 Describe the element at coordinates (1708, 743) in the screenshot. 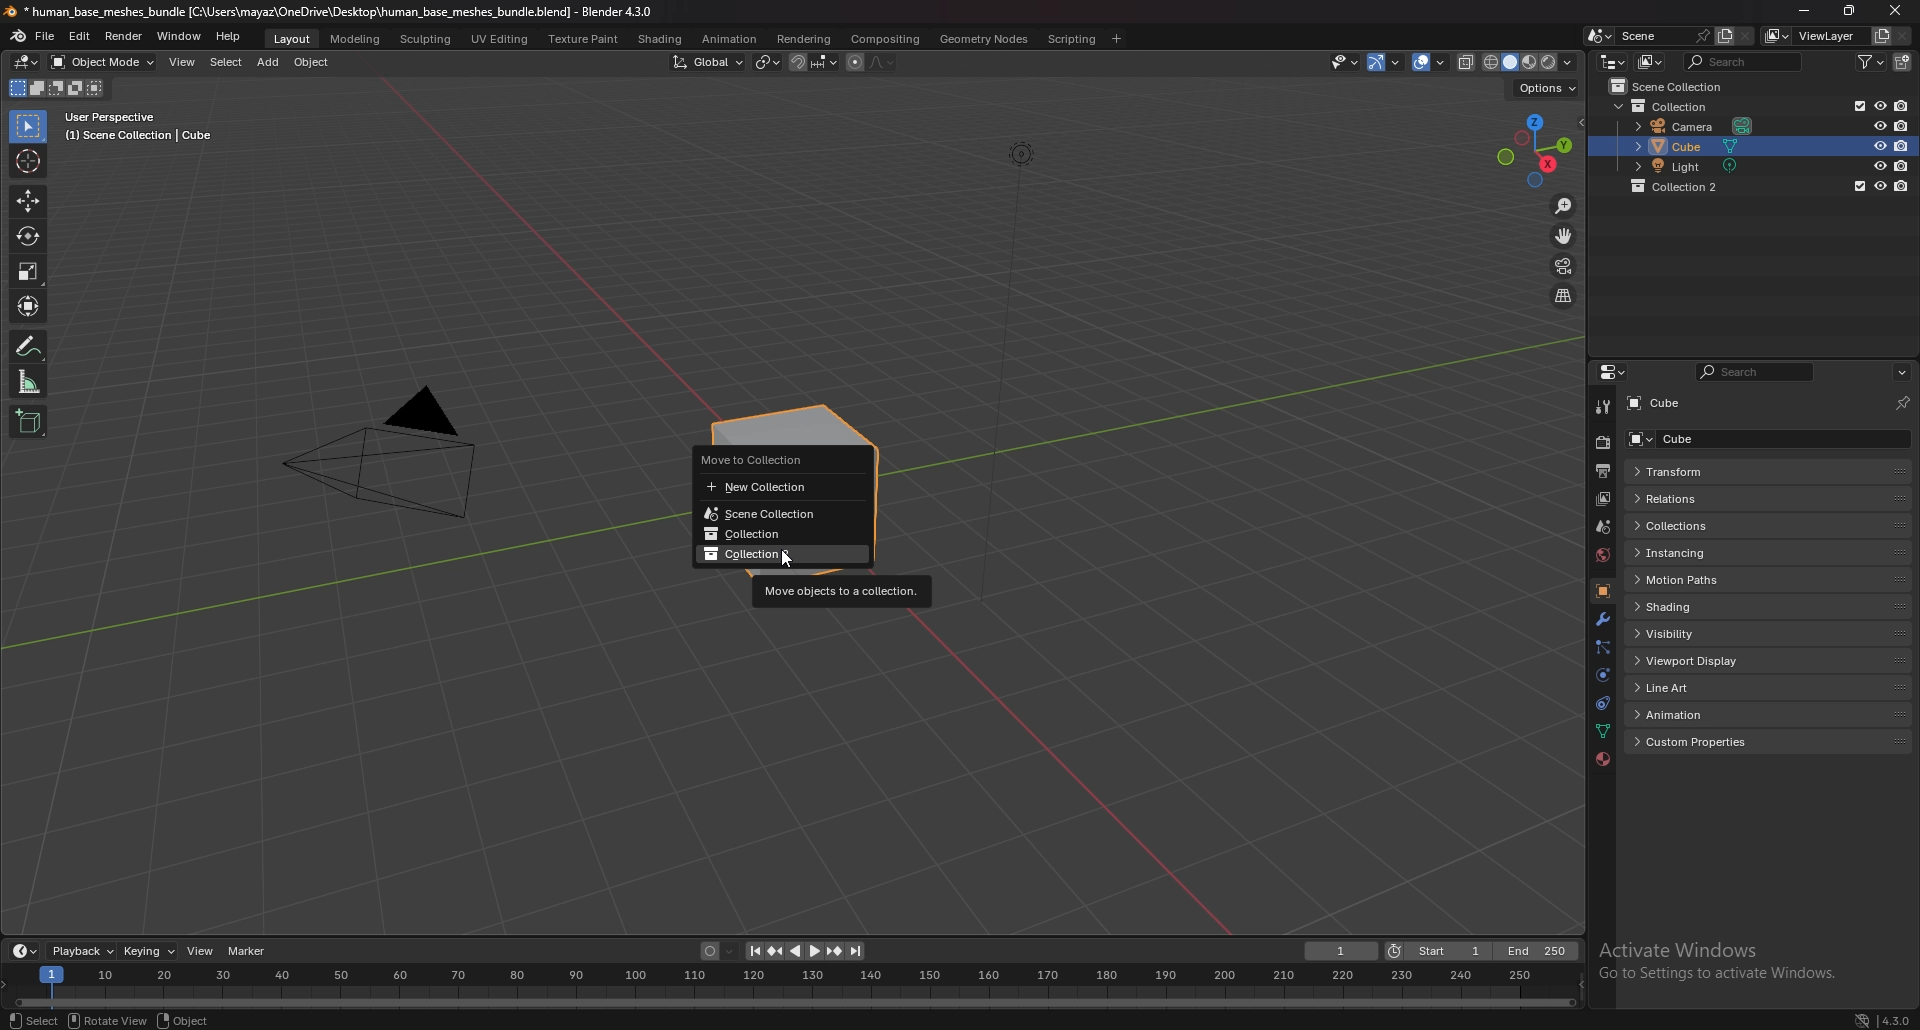

I see `custom properties` at that location.